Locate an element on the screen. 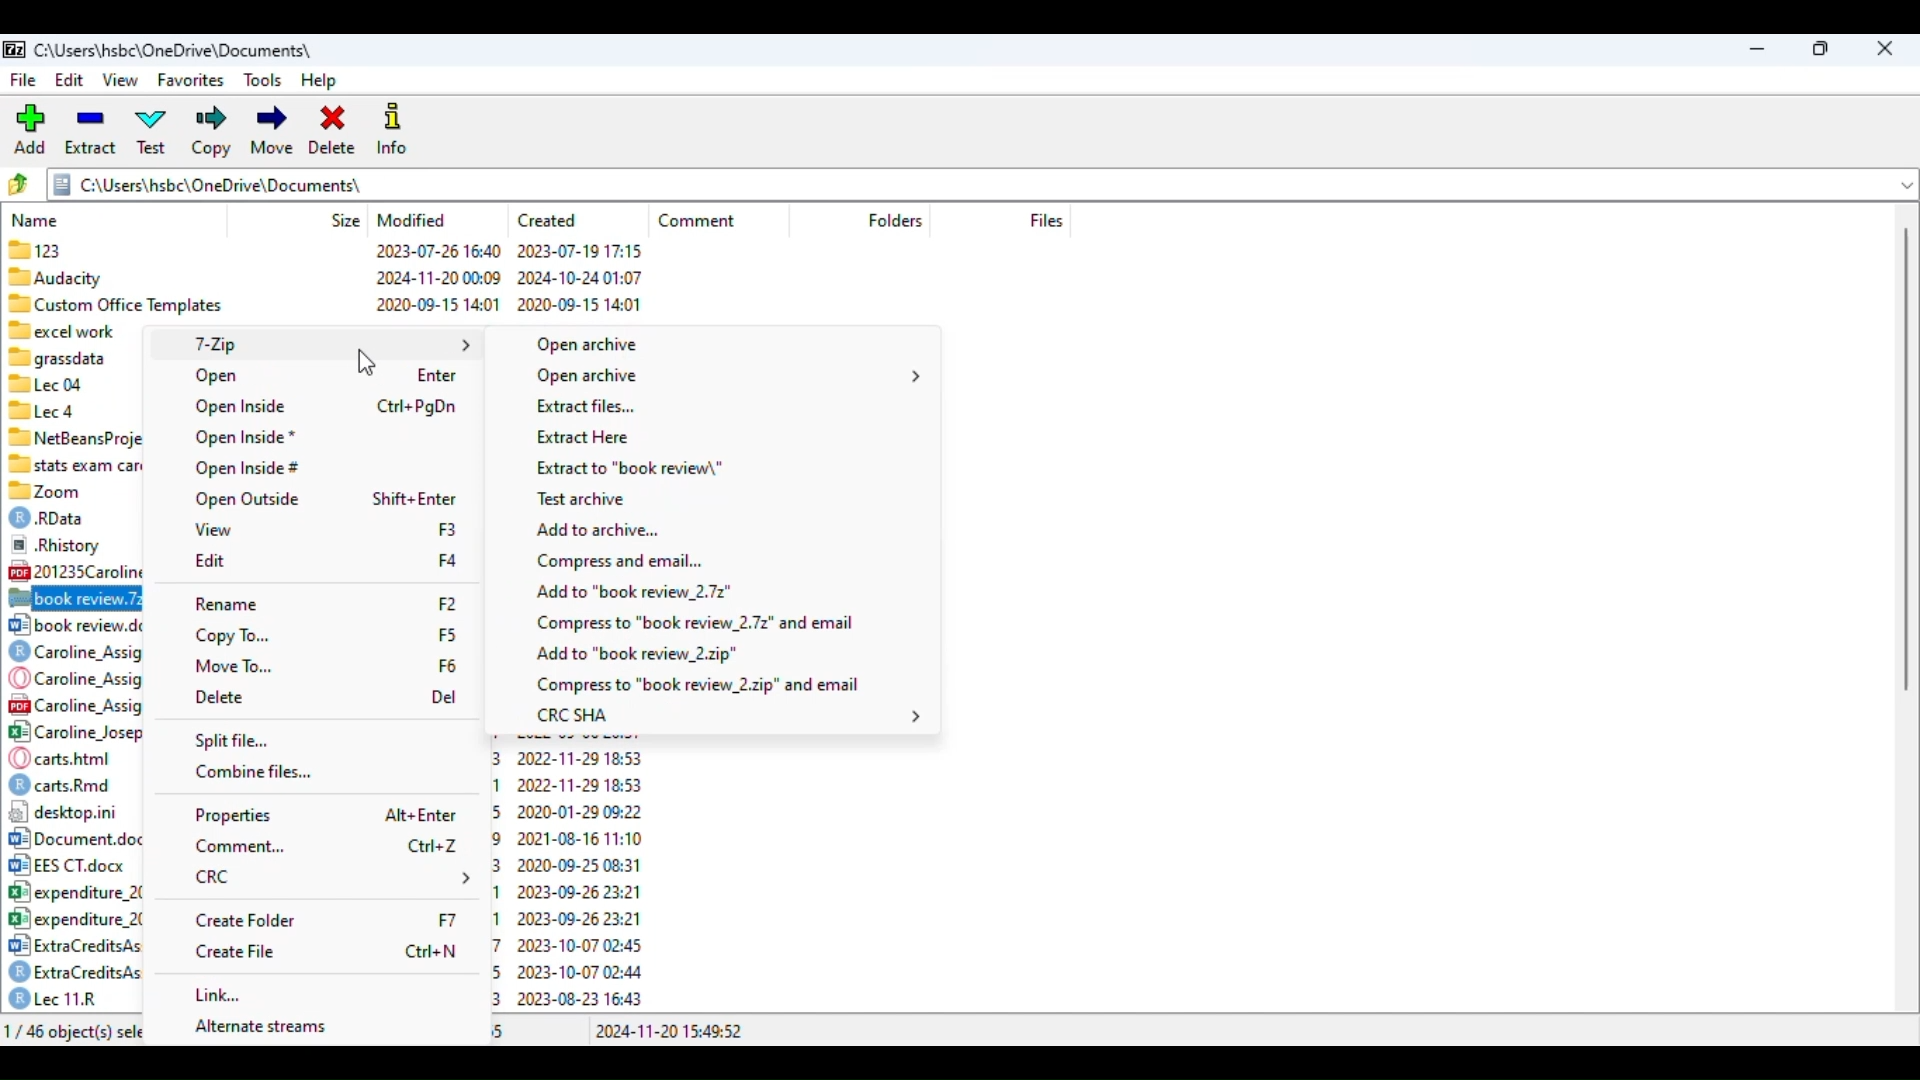 The width and height of the screenshot is (1920, 1080). 12] desktop.ini 418 2024-11-11 14:55 2020-01-29 09:22 is located at coordinates (73, 811).